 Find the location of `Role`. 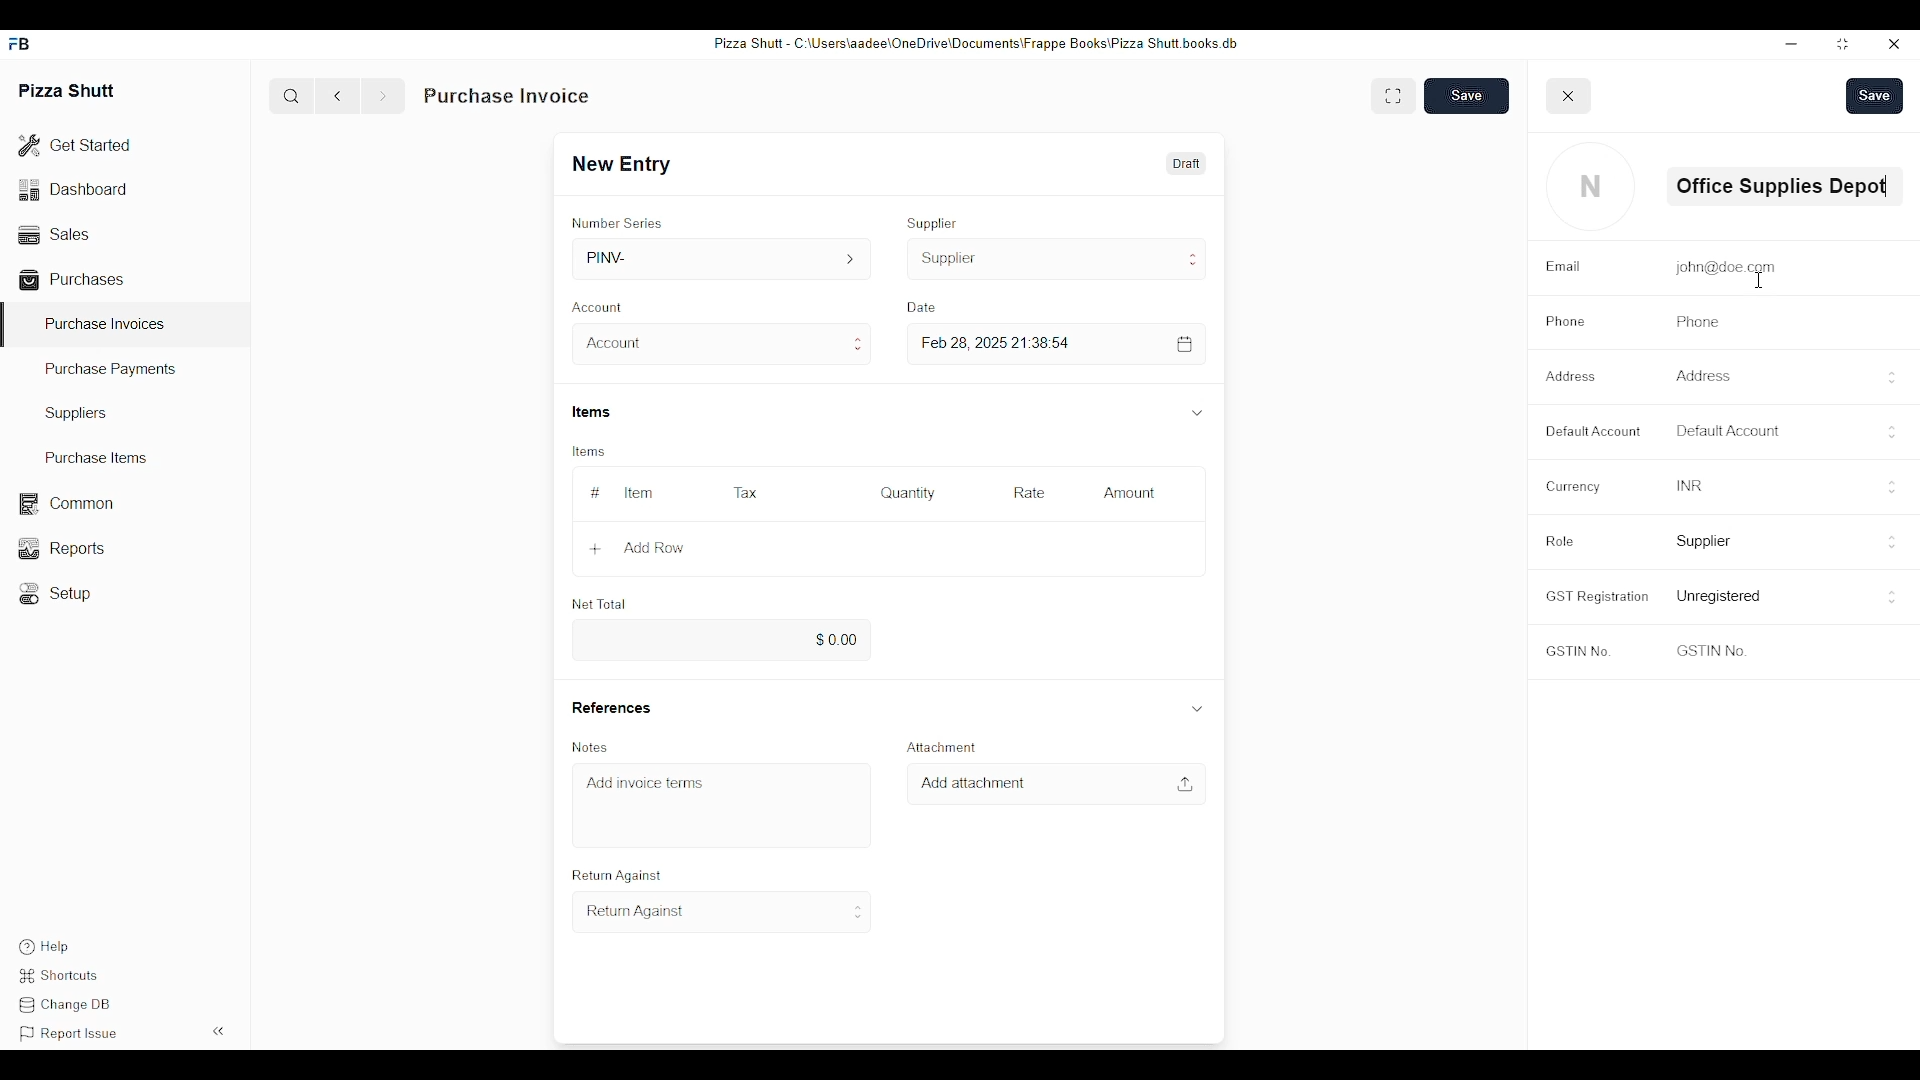

Role is located at coordinates (1559, 541).